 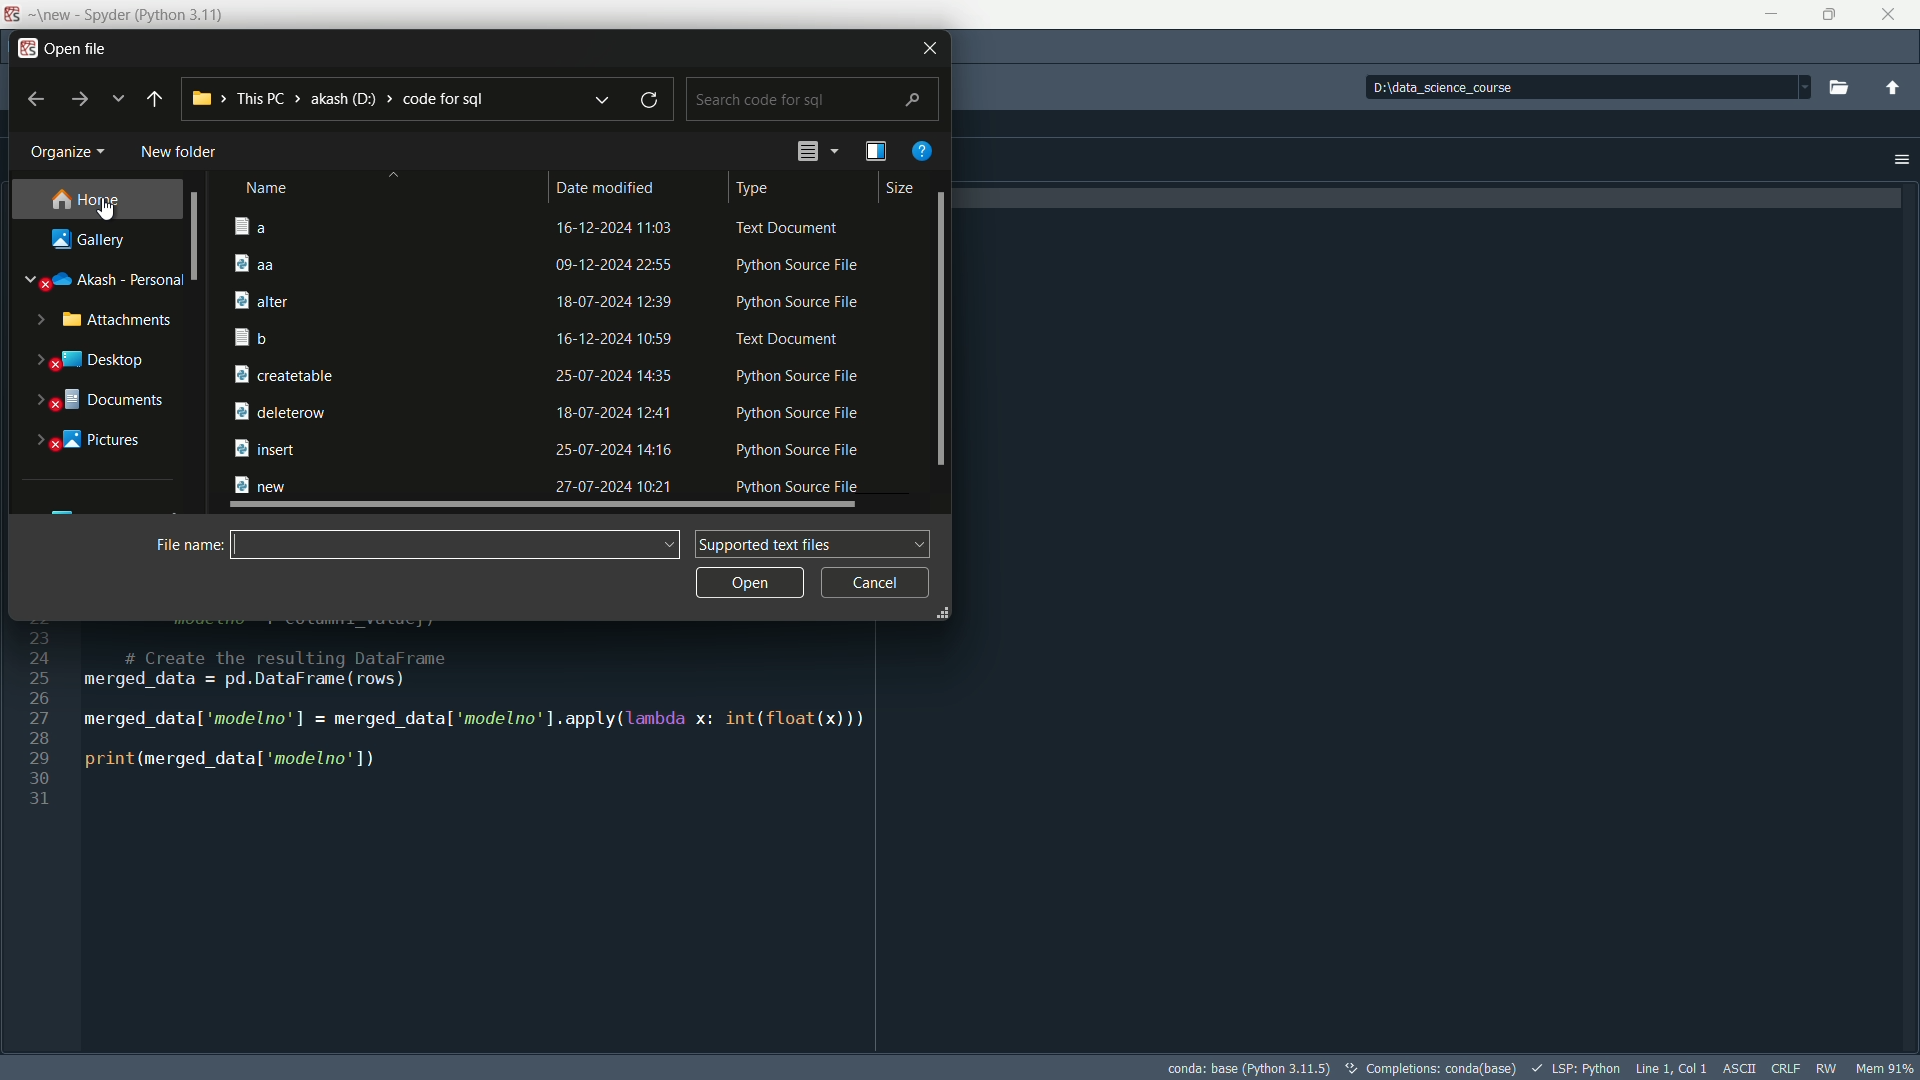 I want to click on file name, so click(x=373, y=298).